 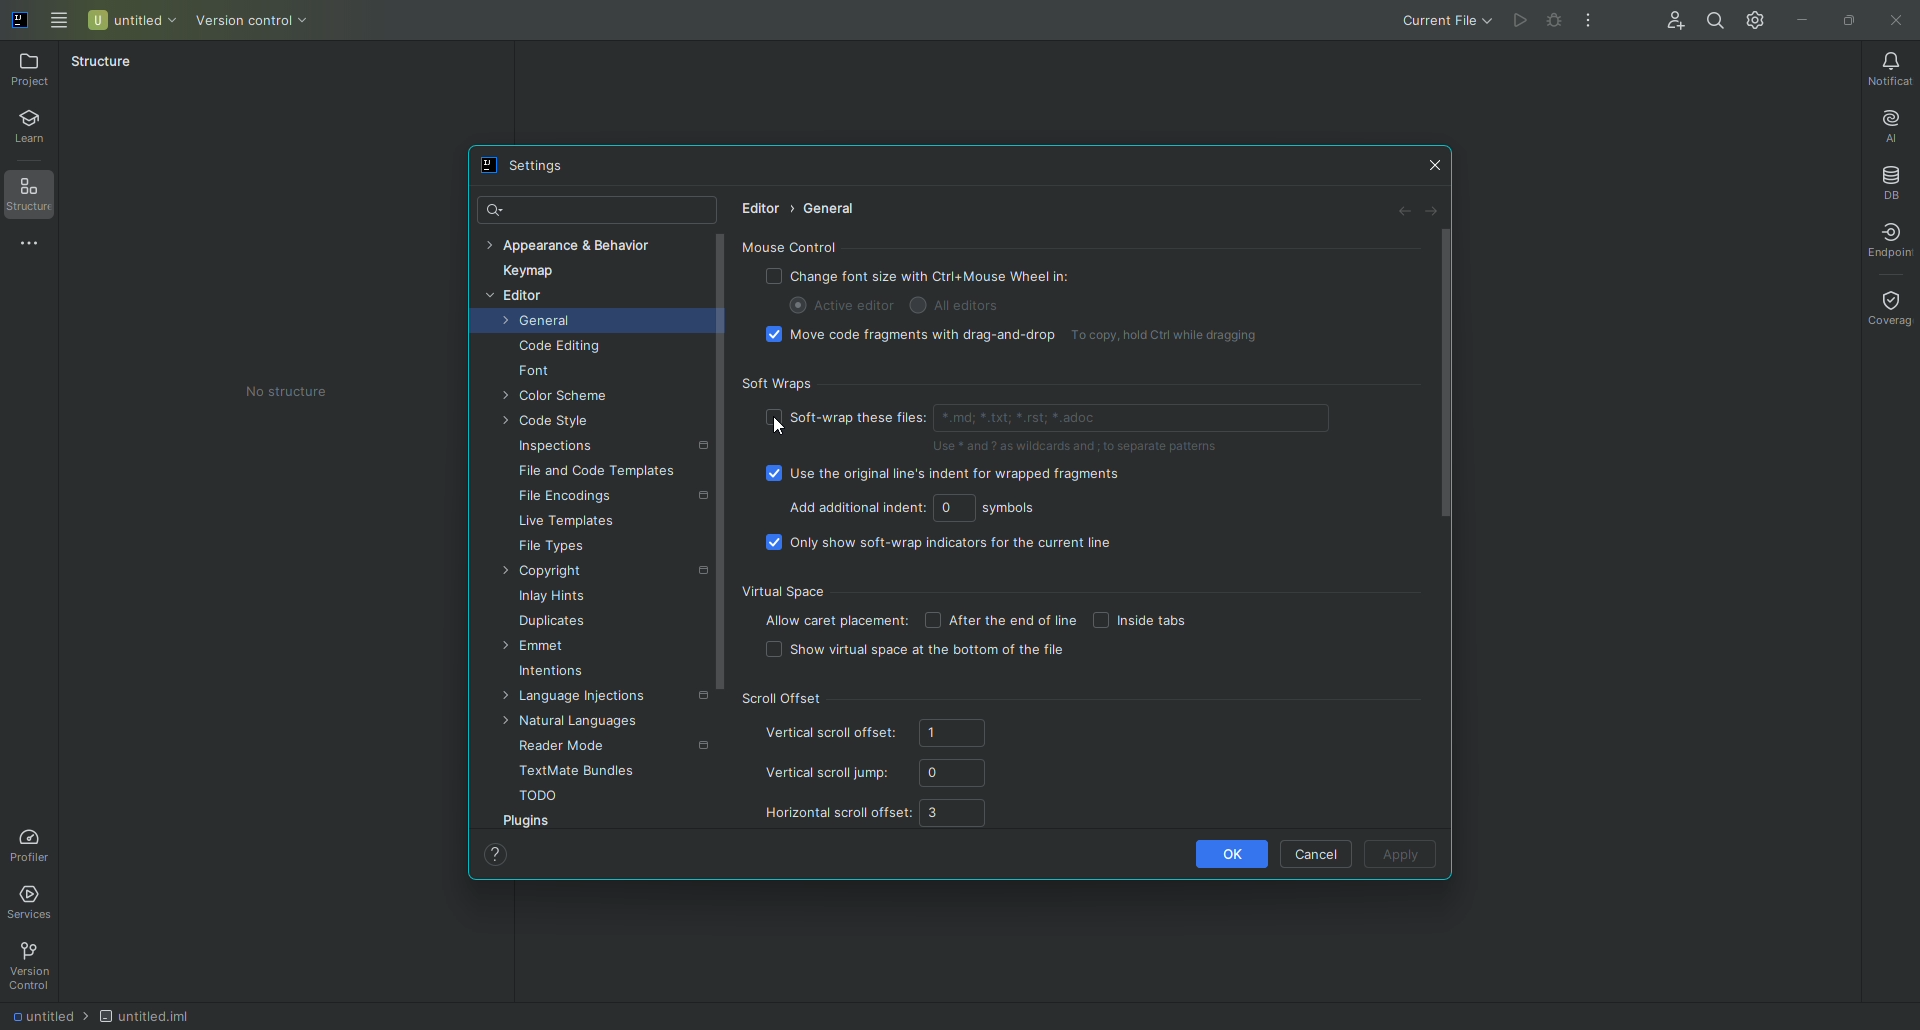 What do you see at coordinates (1890, 179) in the screenshot?
I see `Database` at bounding box center [1890, 179].